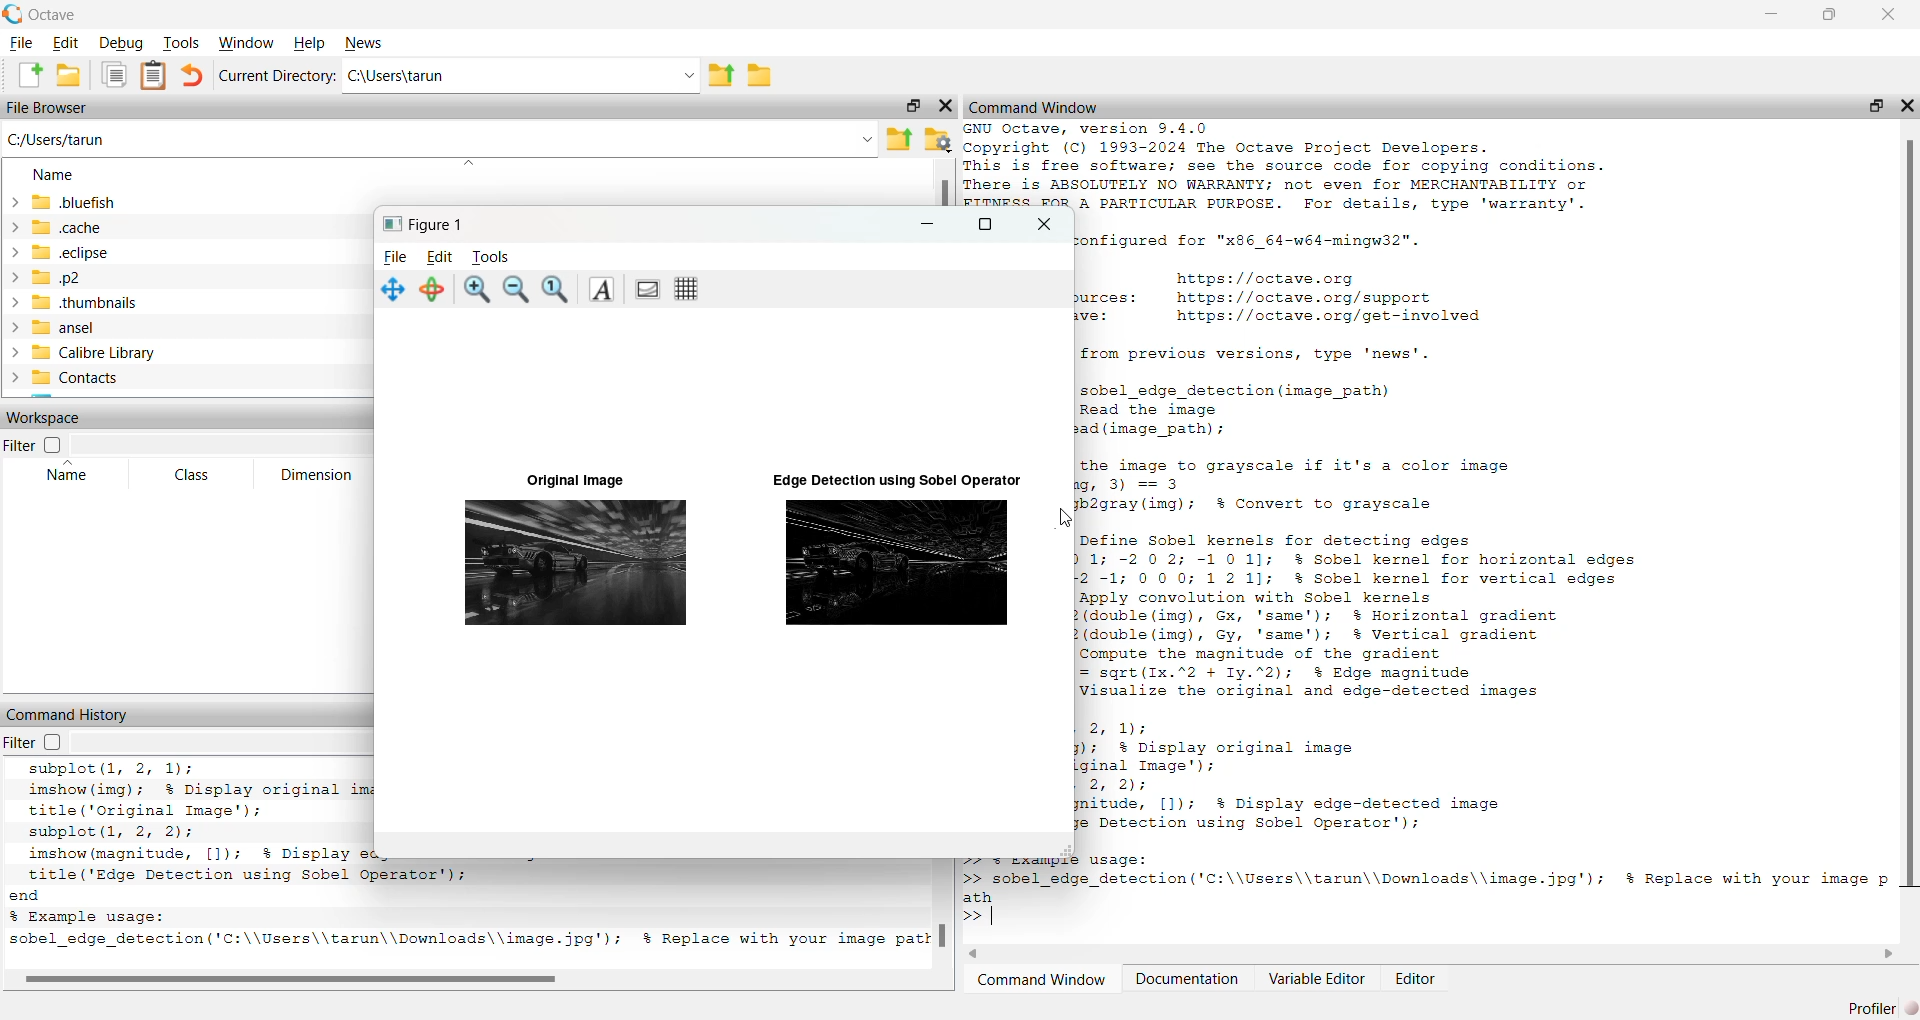  I want to click on Original Image, so click(562, 478).